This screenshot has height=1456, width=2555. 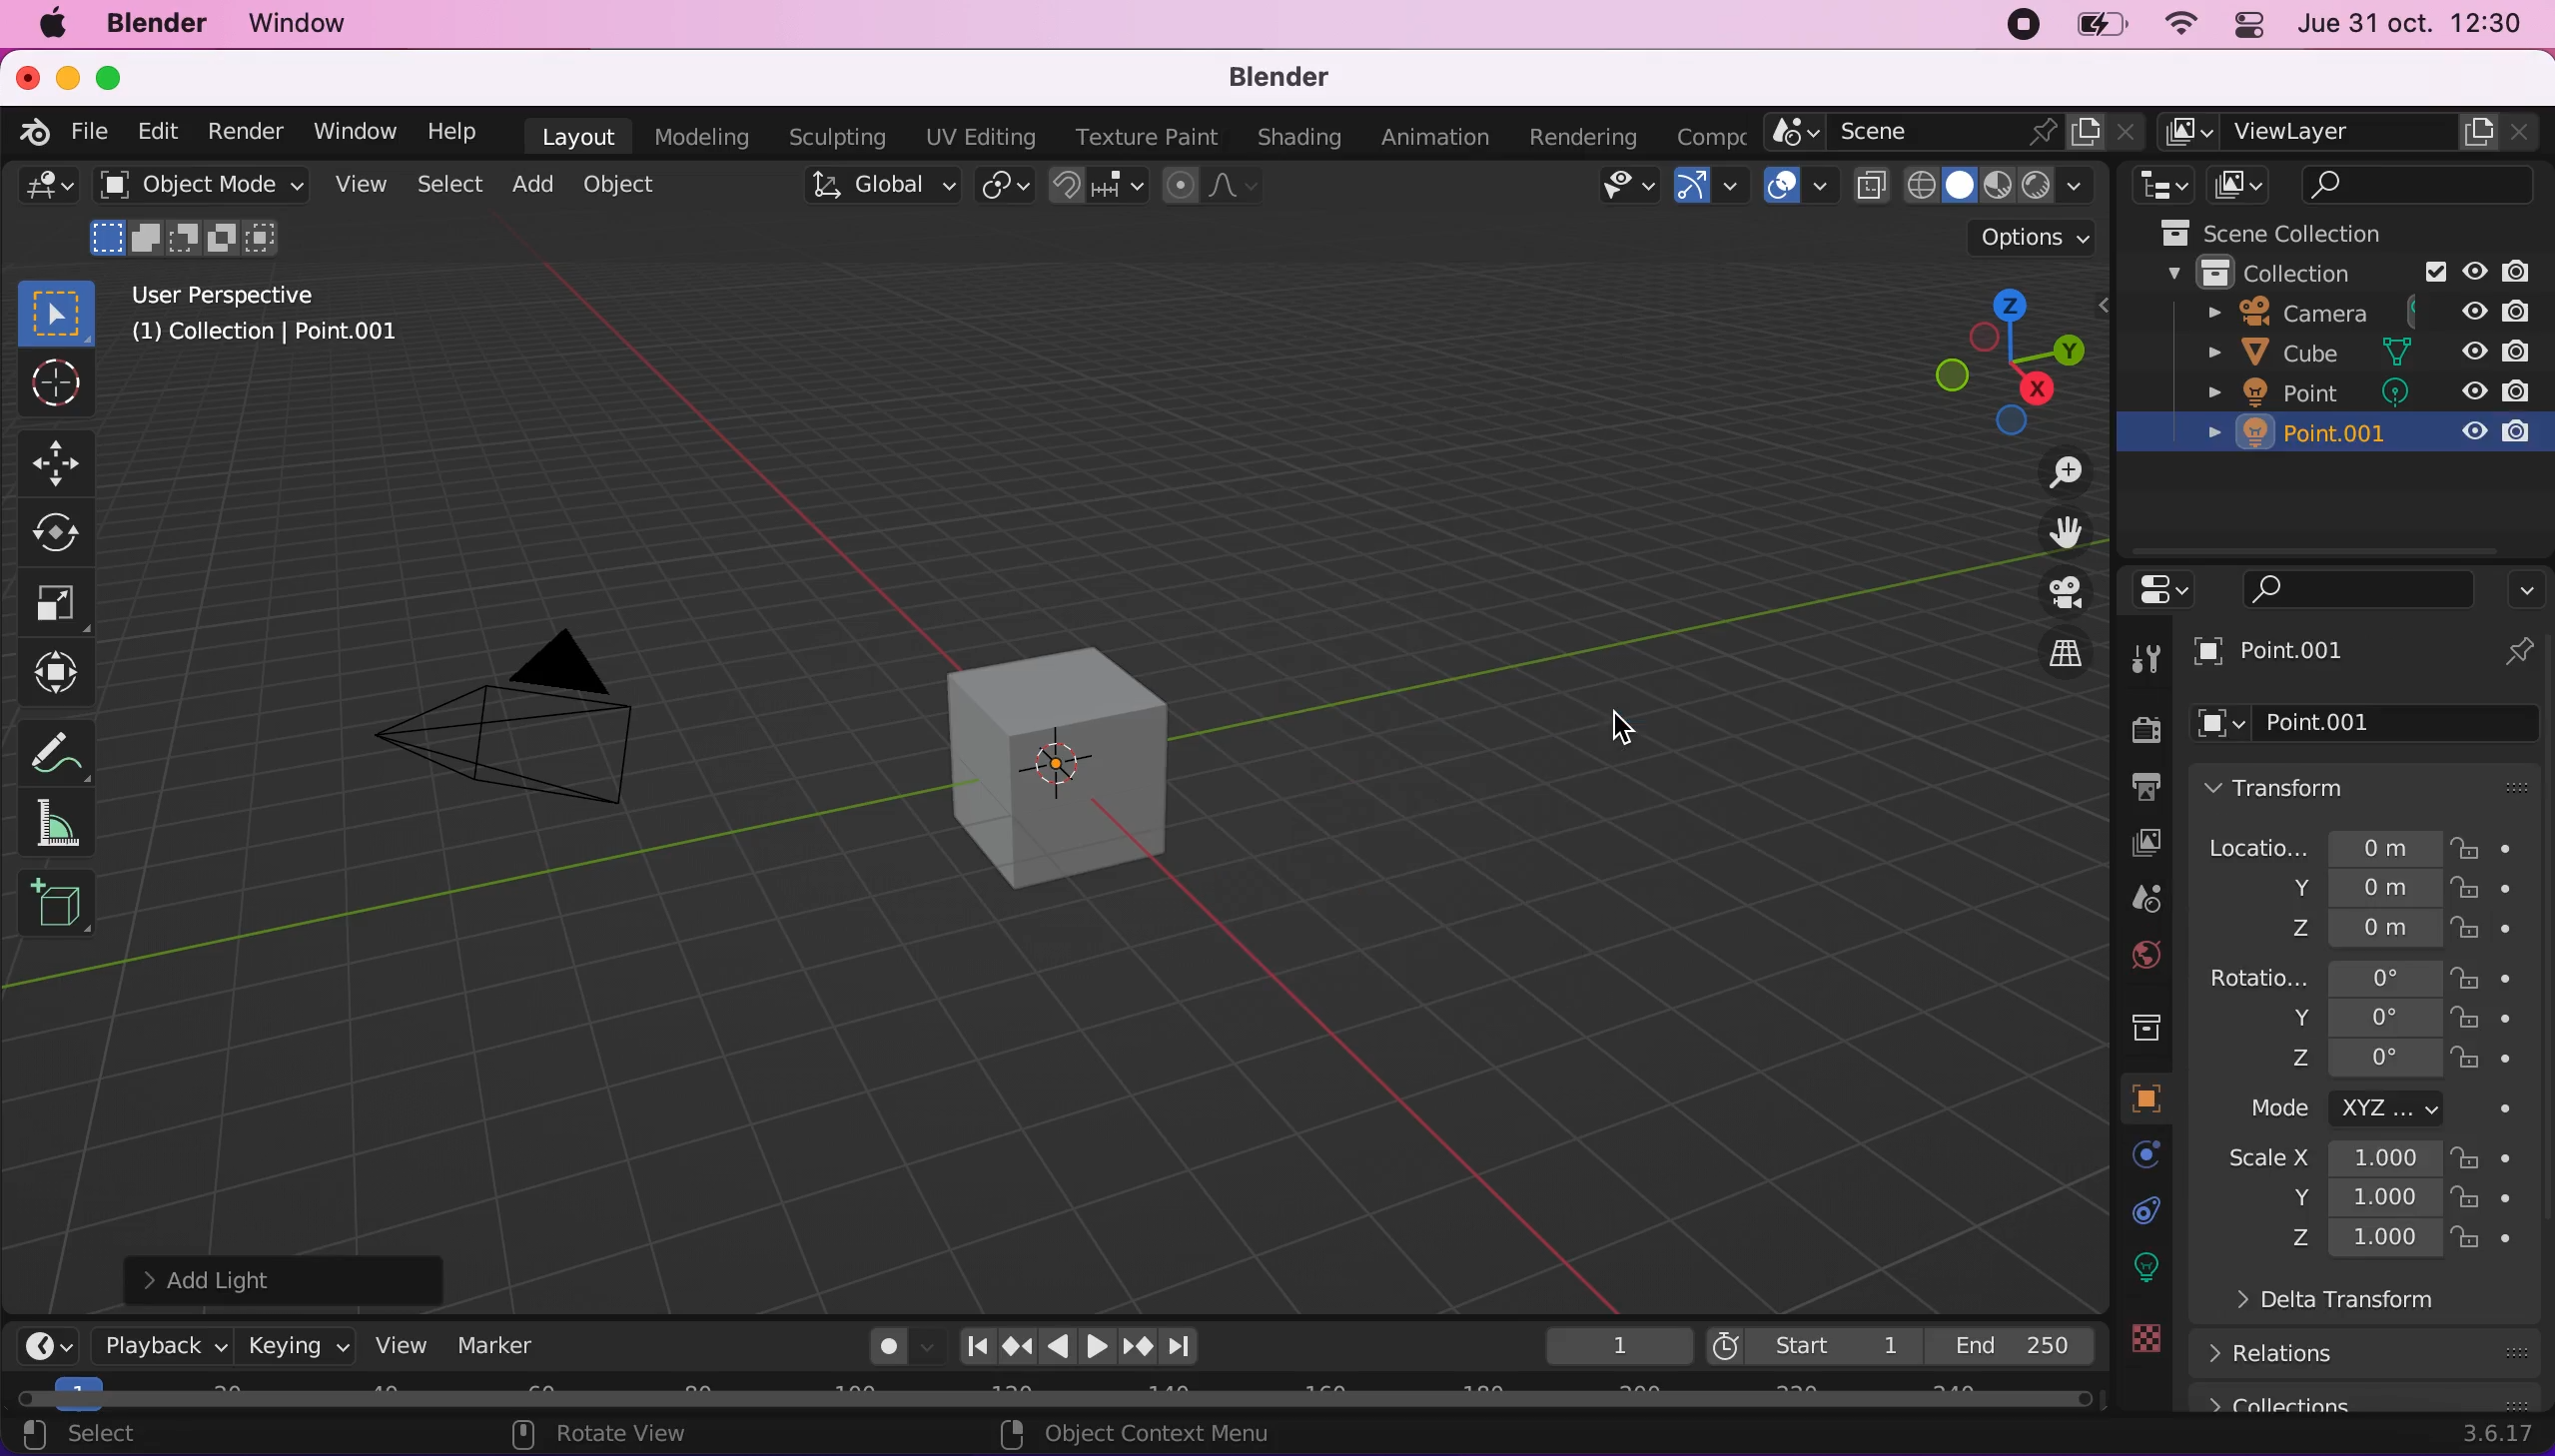 What do you see at coordinates (2476, 427) in the screenshot?
I see `hide in viewpoint` at bounding box center [2476, 427].